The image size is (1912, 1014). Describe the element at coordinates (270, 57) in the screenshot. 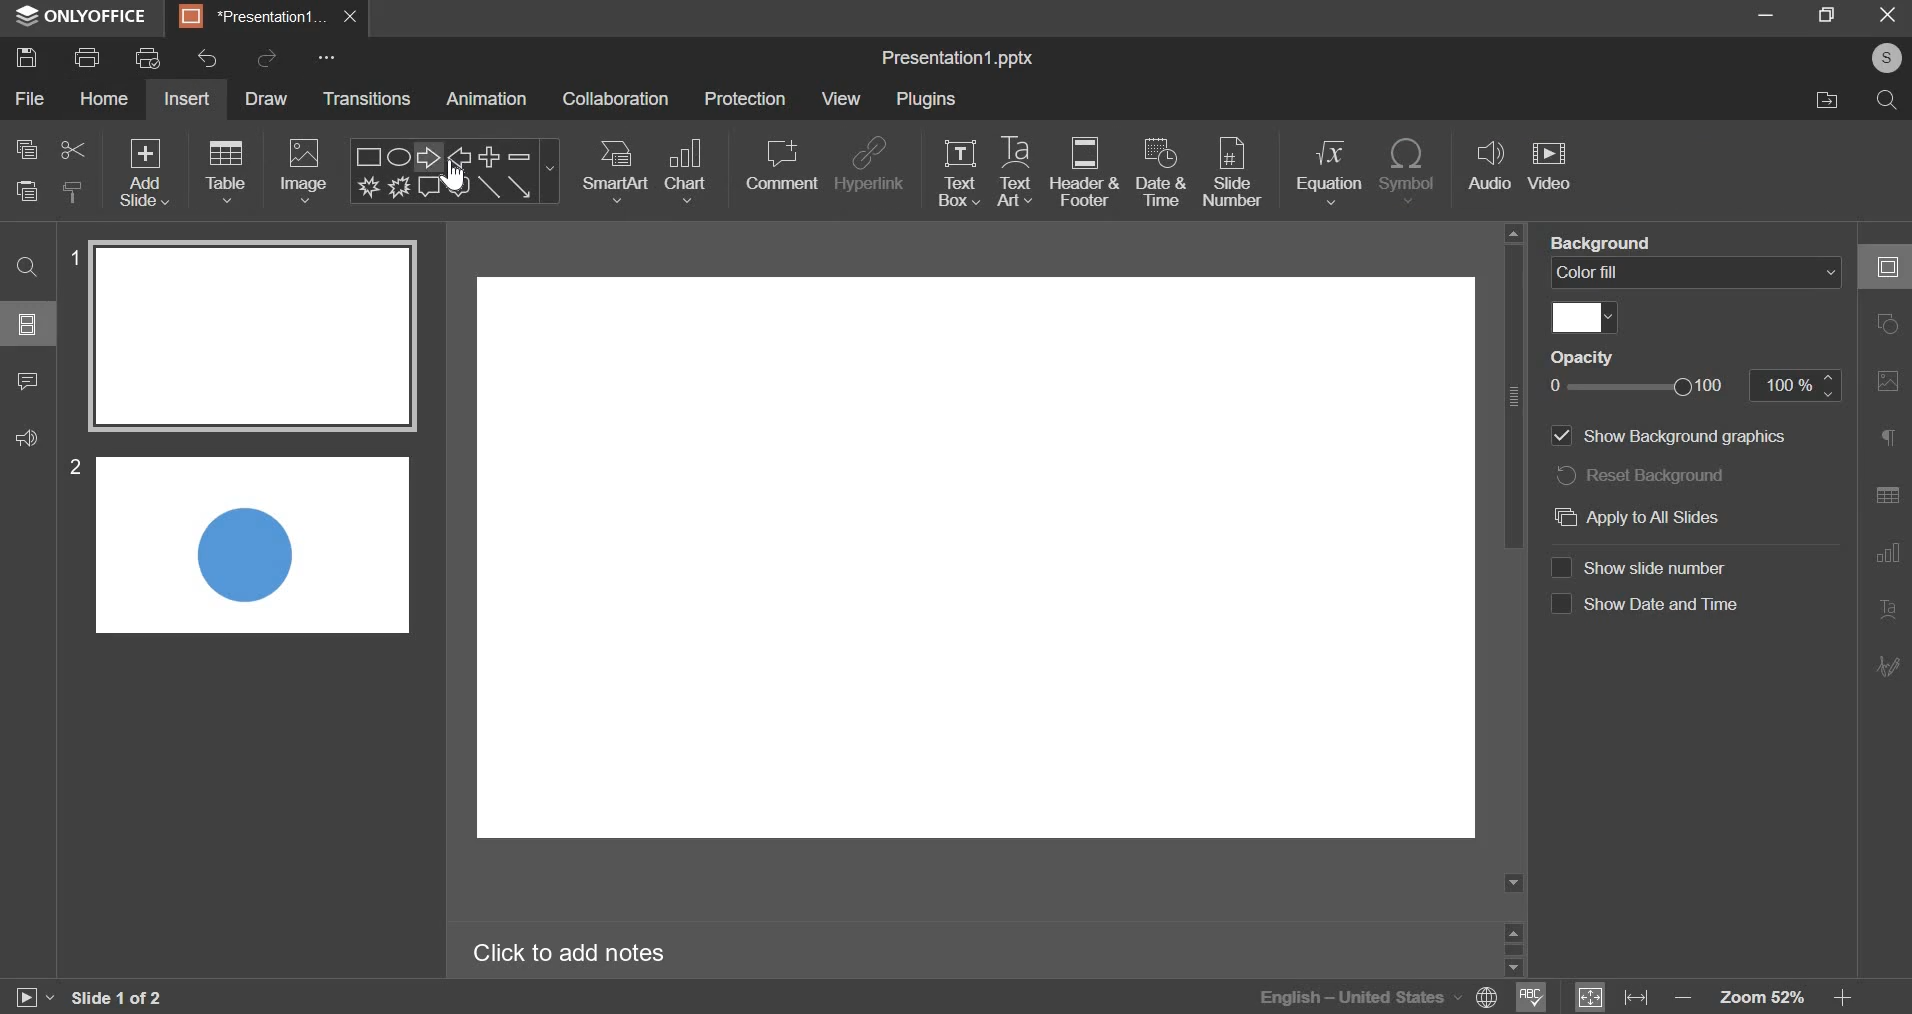

I see `redo` at that location.